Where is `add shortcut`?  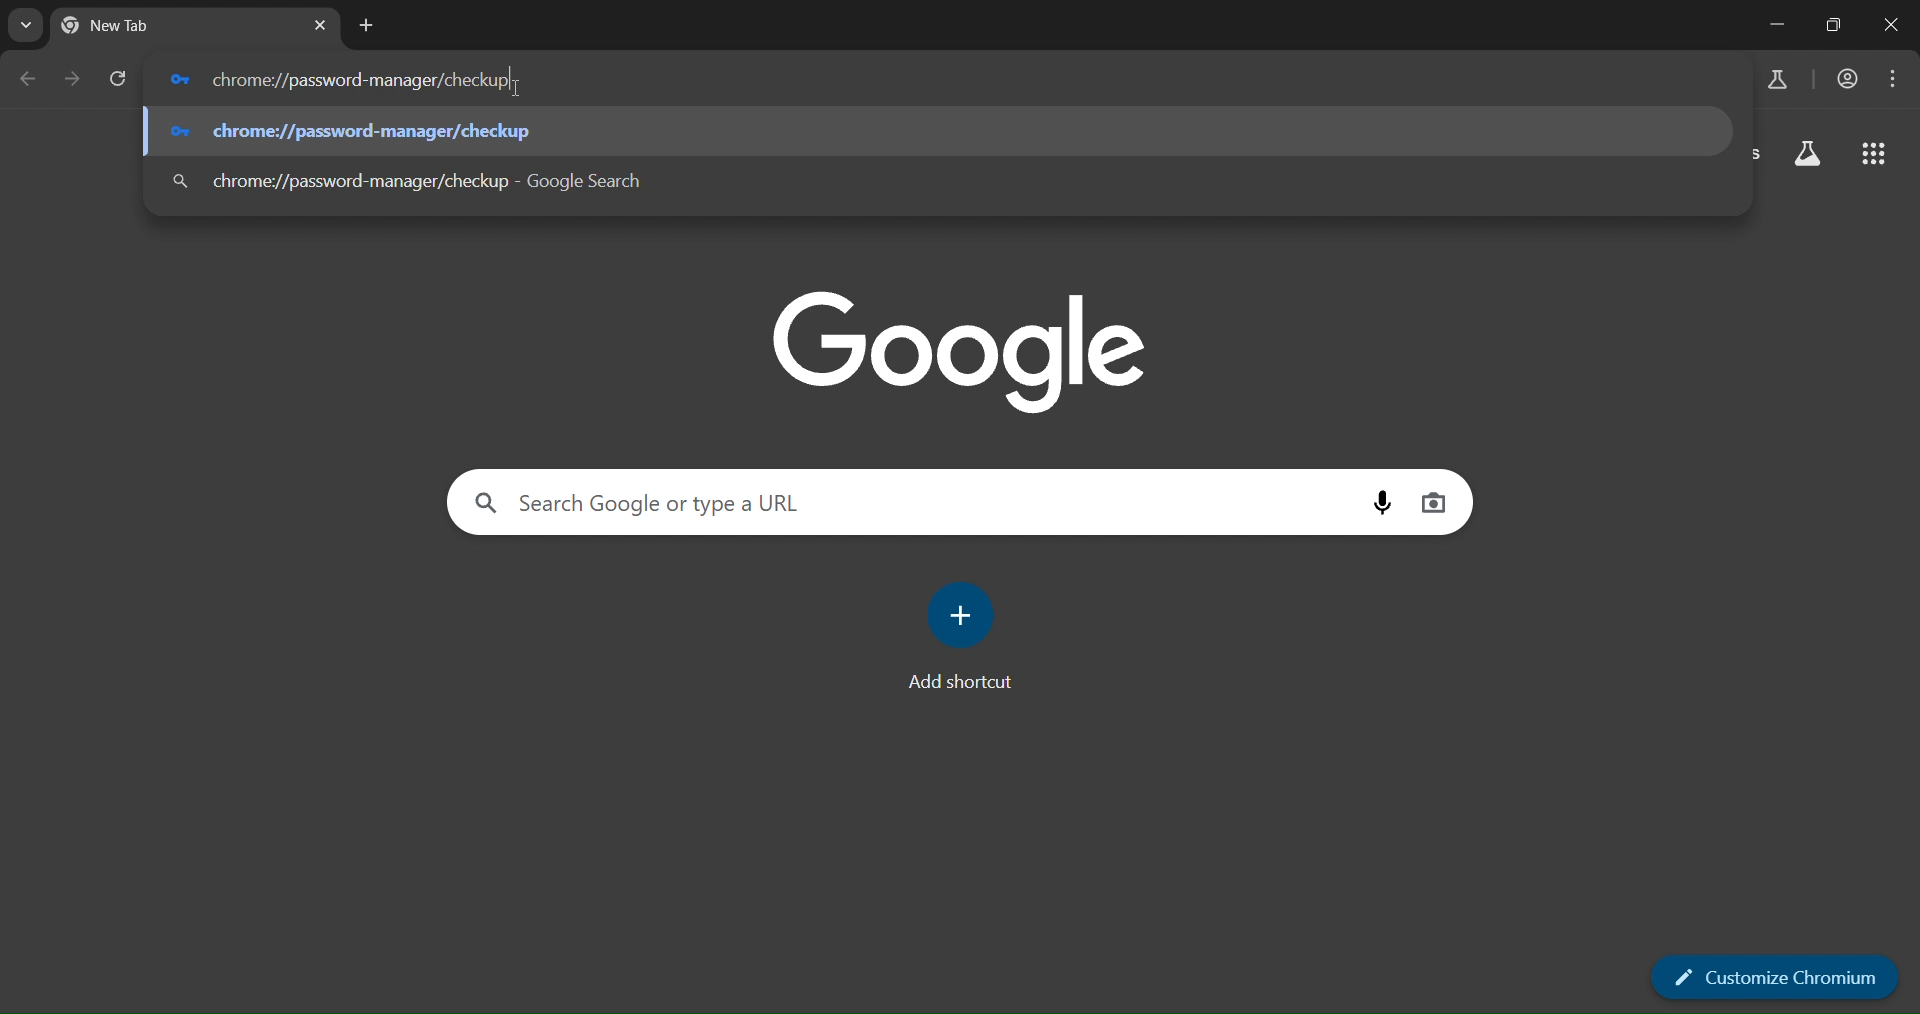
add shortcut is located at coordinates (968, 635).